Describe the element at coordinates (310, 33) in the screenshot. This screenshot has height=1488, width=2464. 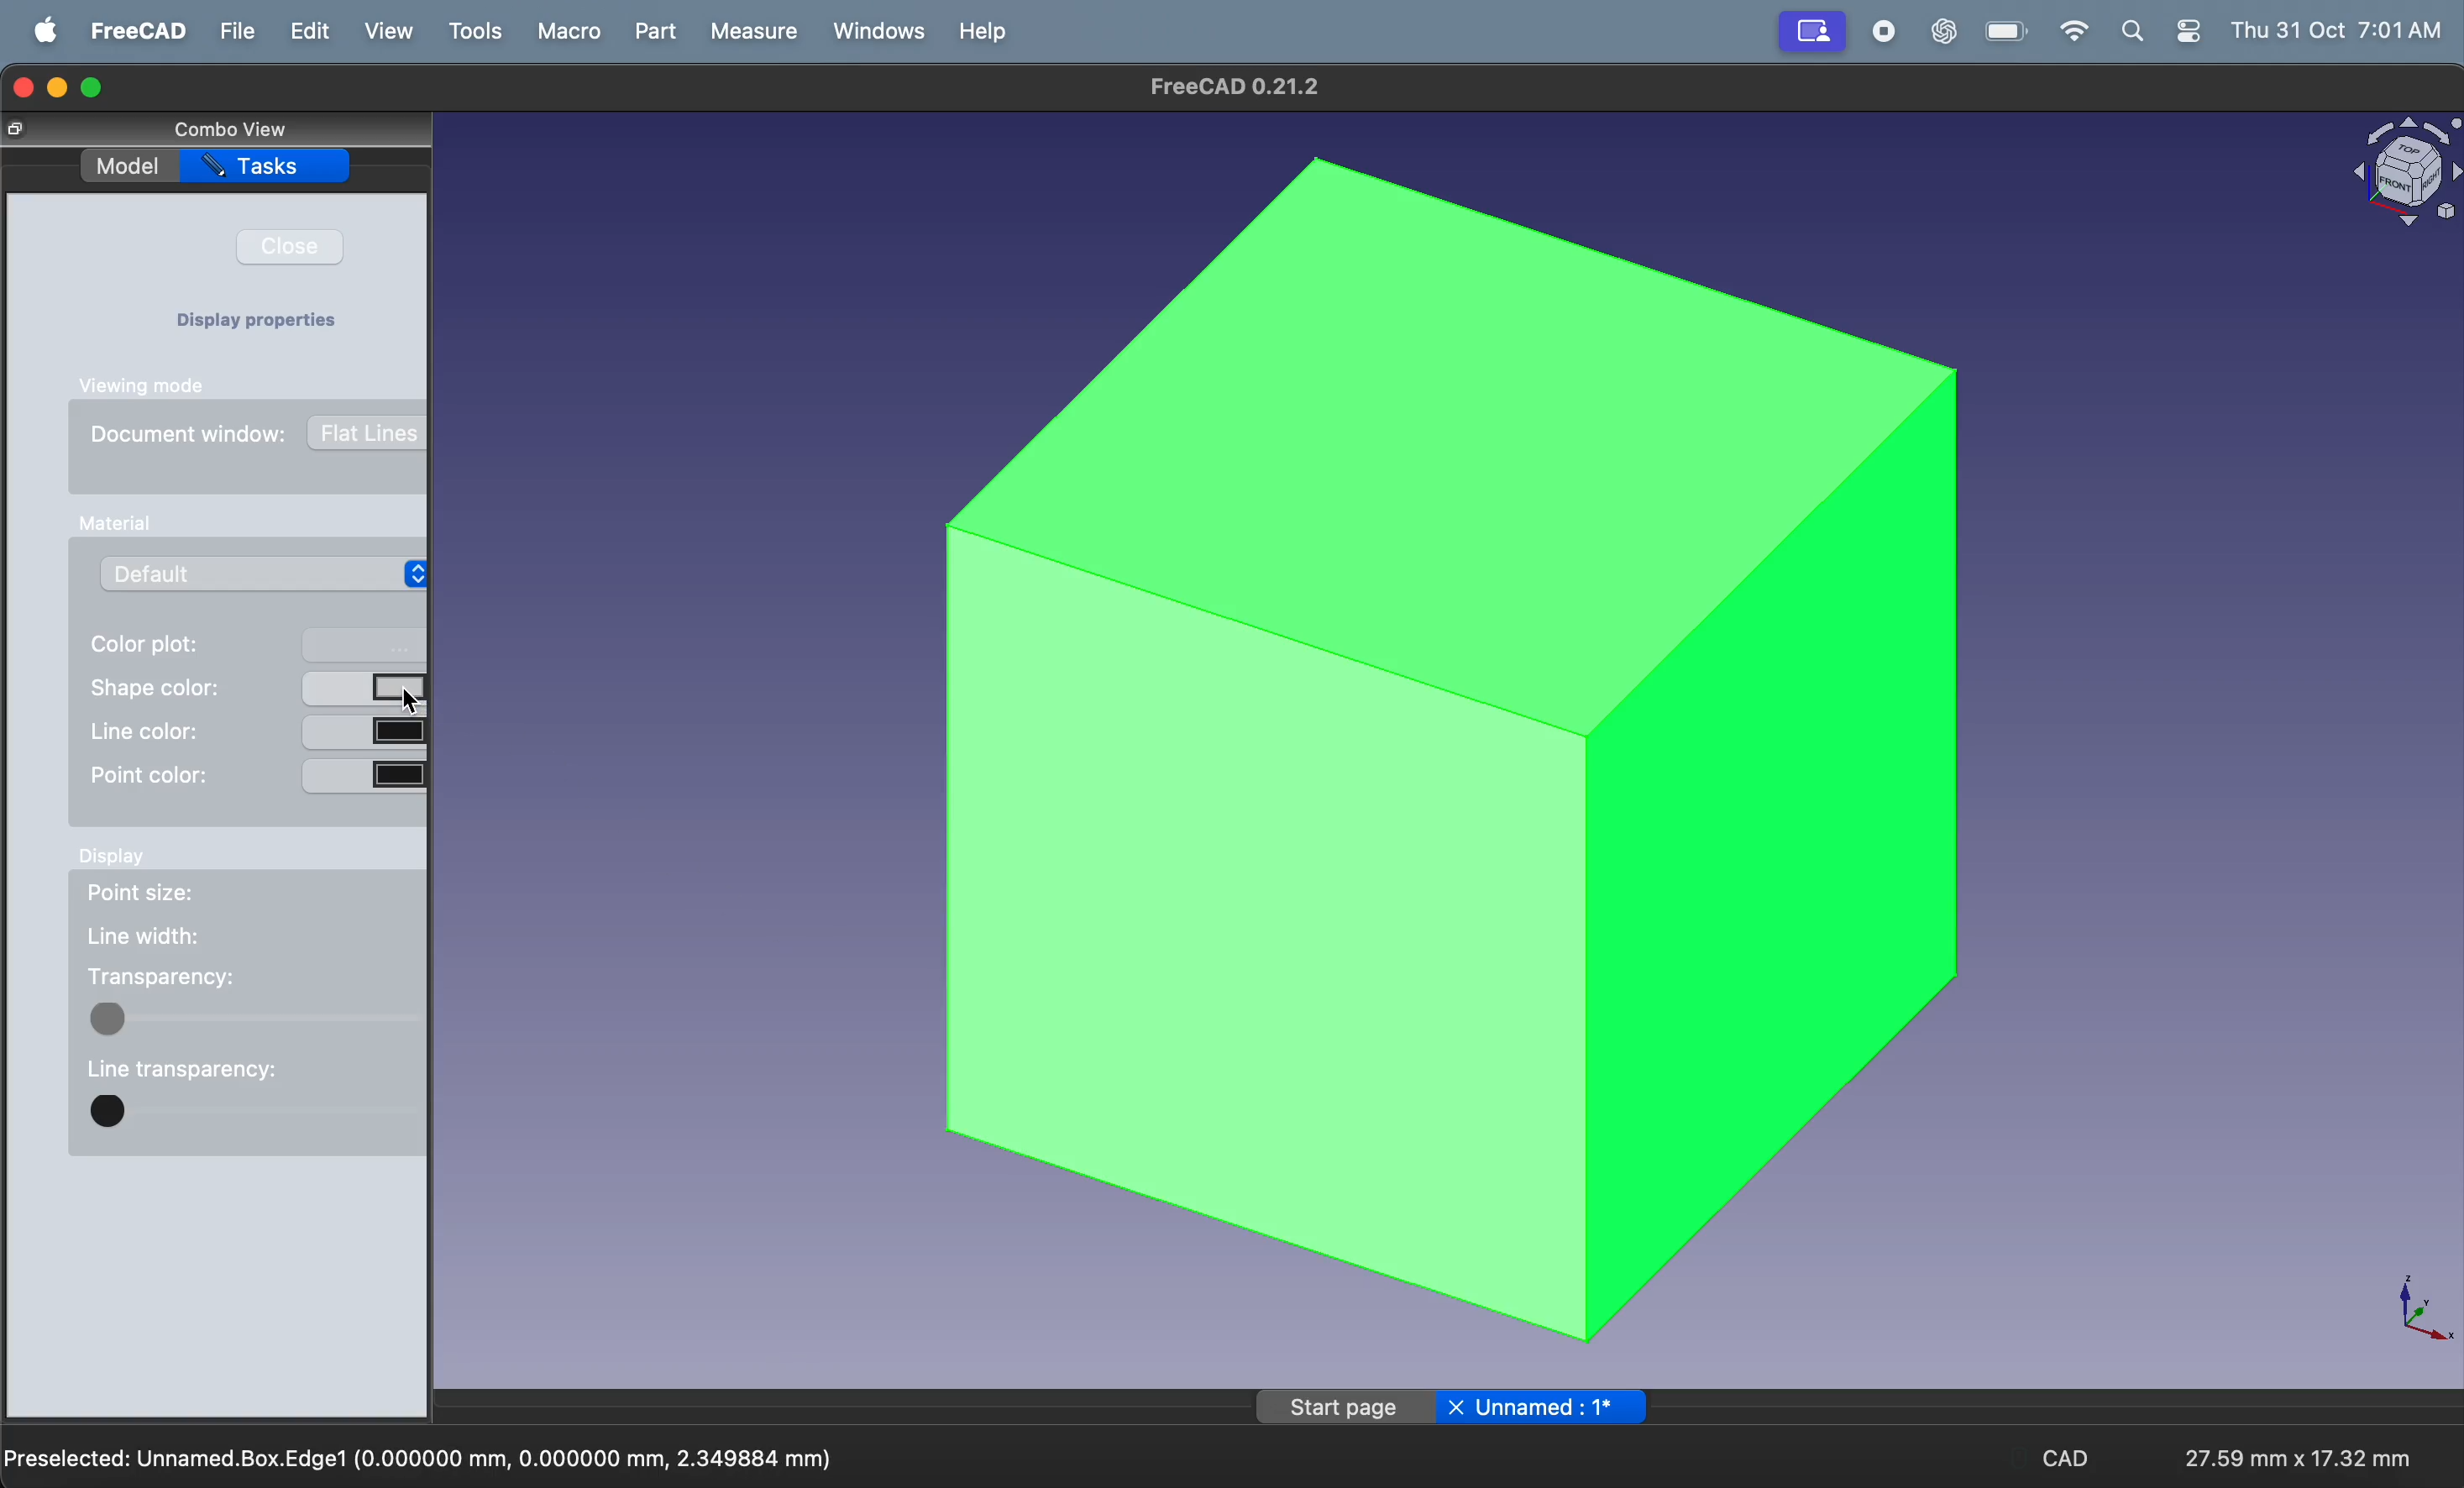
I see `edit` at that location.